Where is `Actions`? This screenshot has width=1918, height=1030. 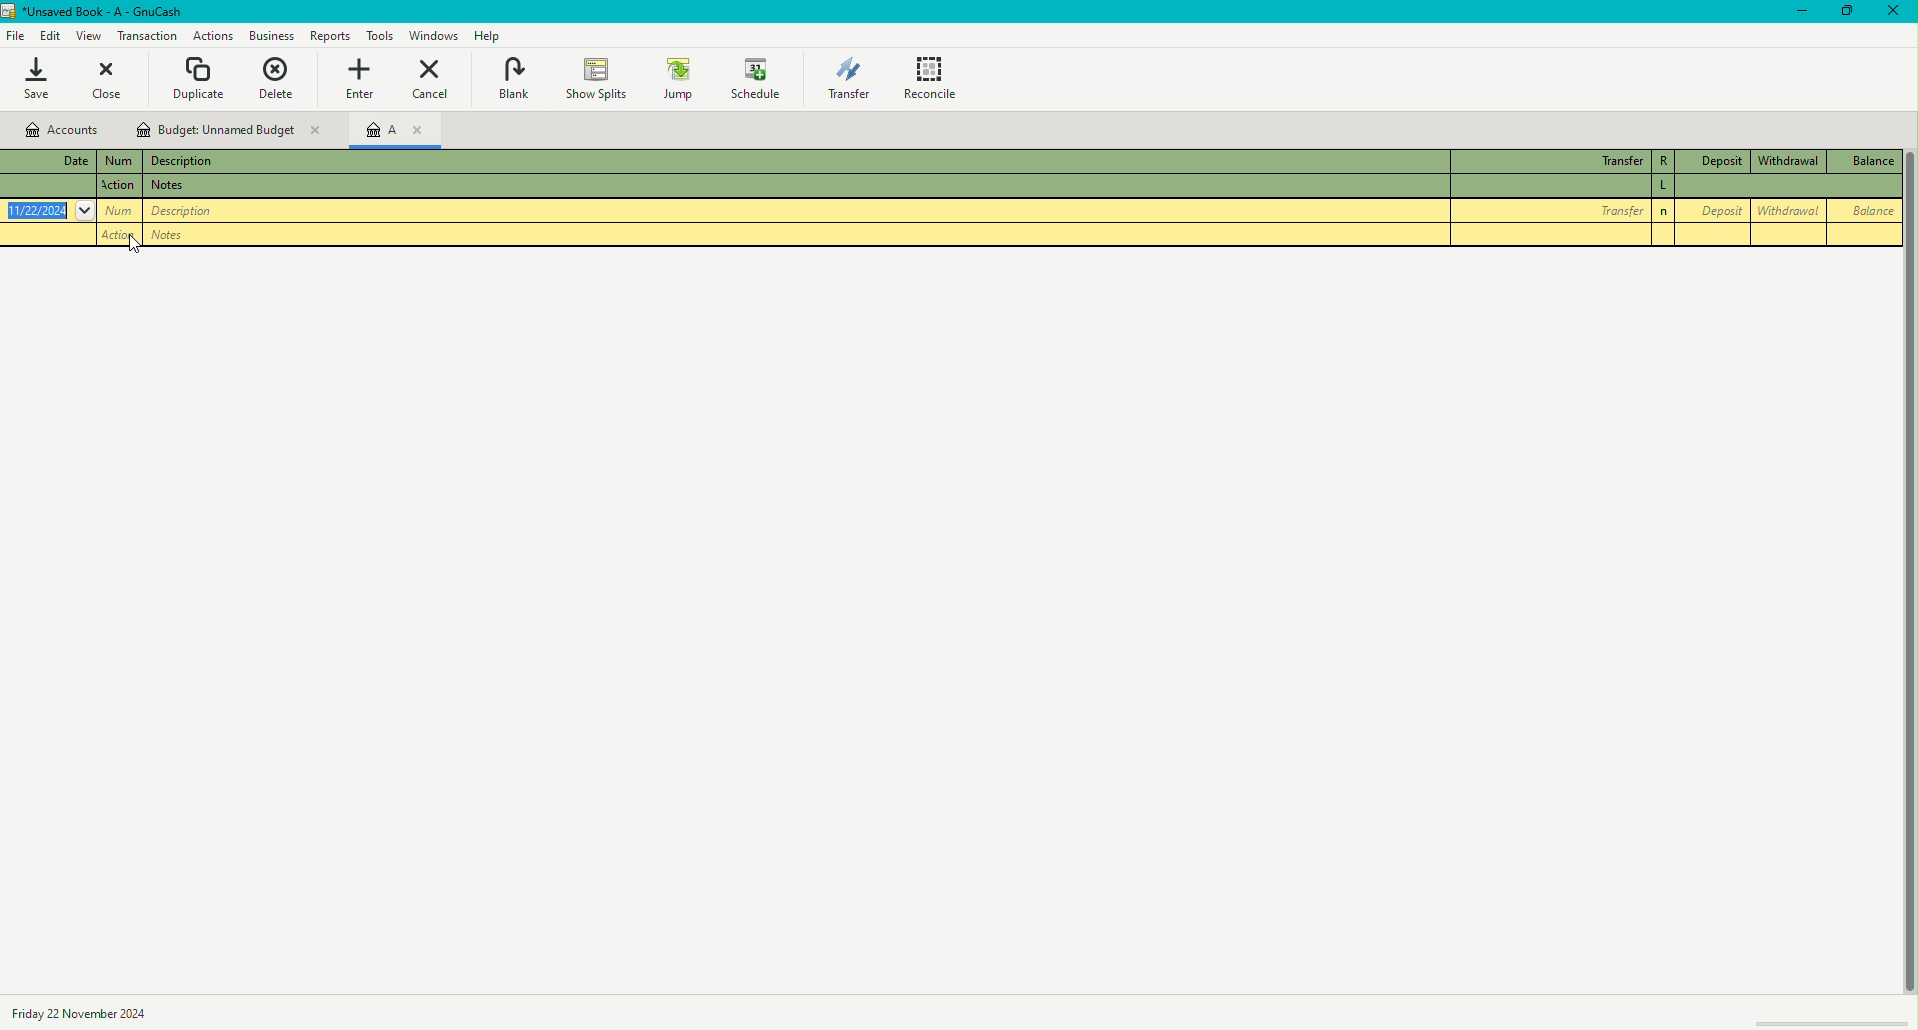 Actions is located at coordinates (149, 36).